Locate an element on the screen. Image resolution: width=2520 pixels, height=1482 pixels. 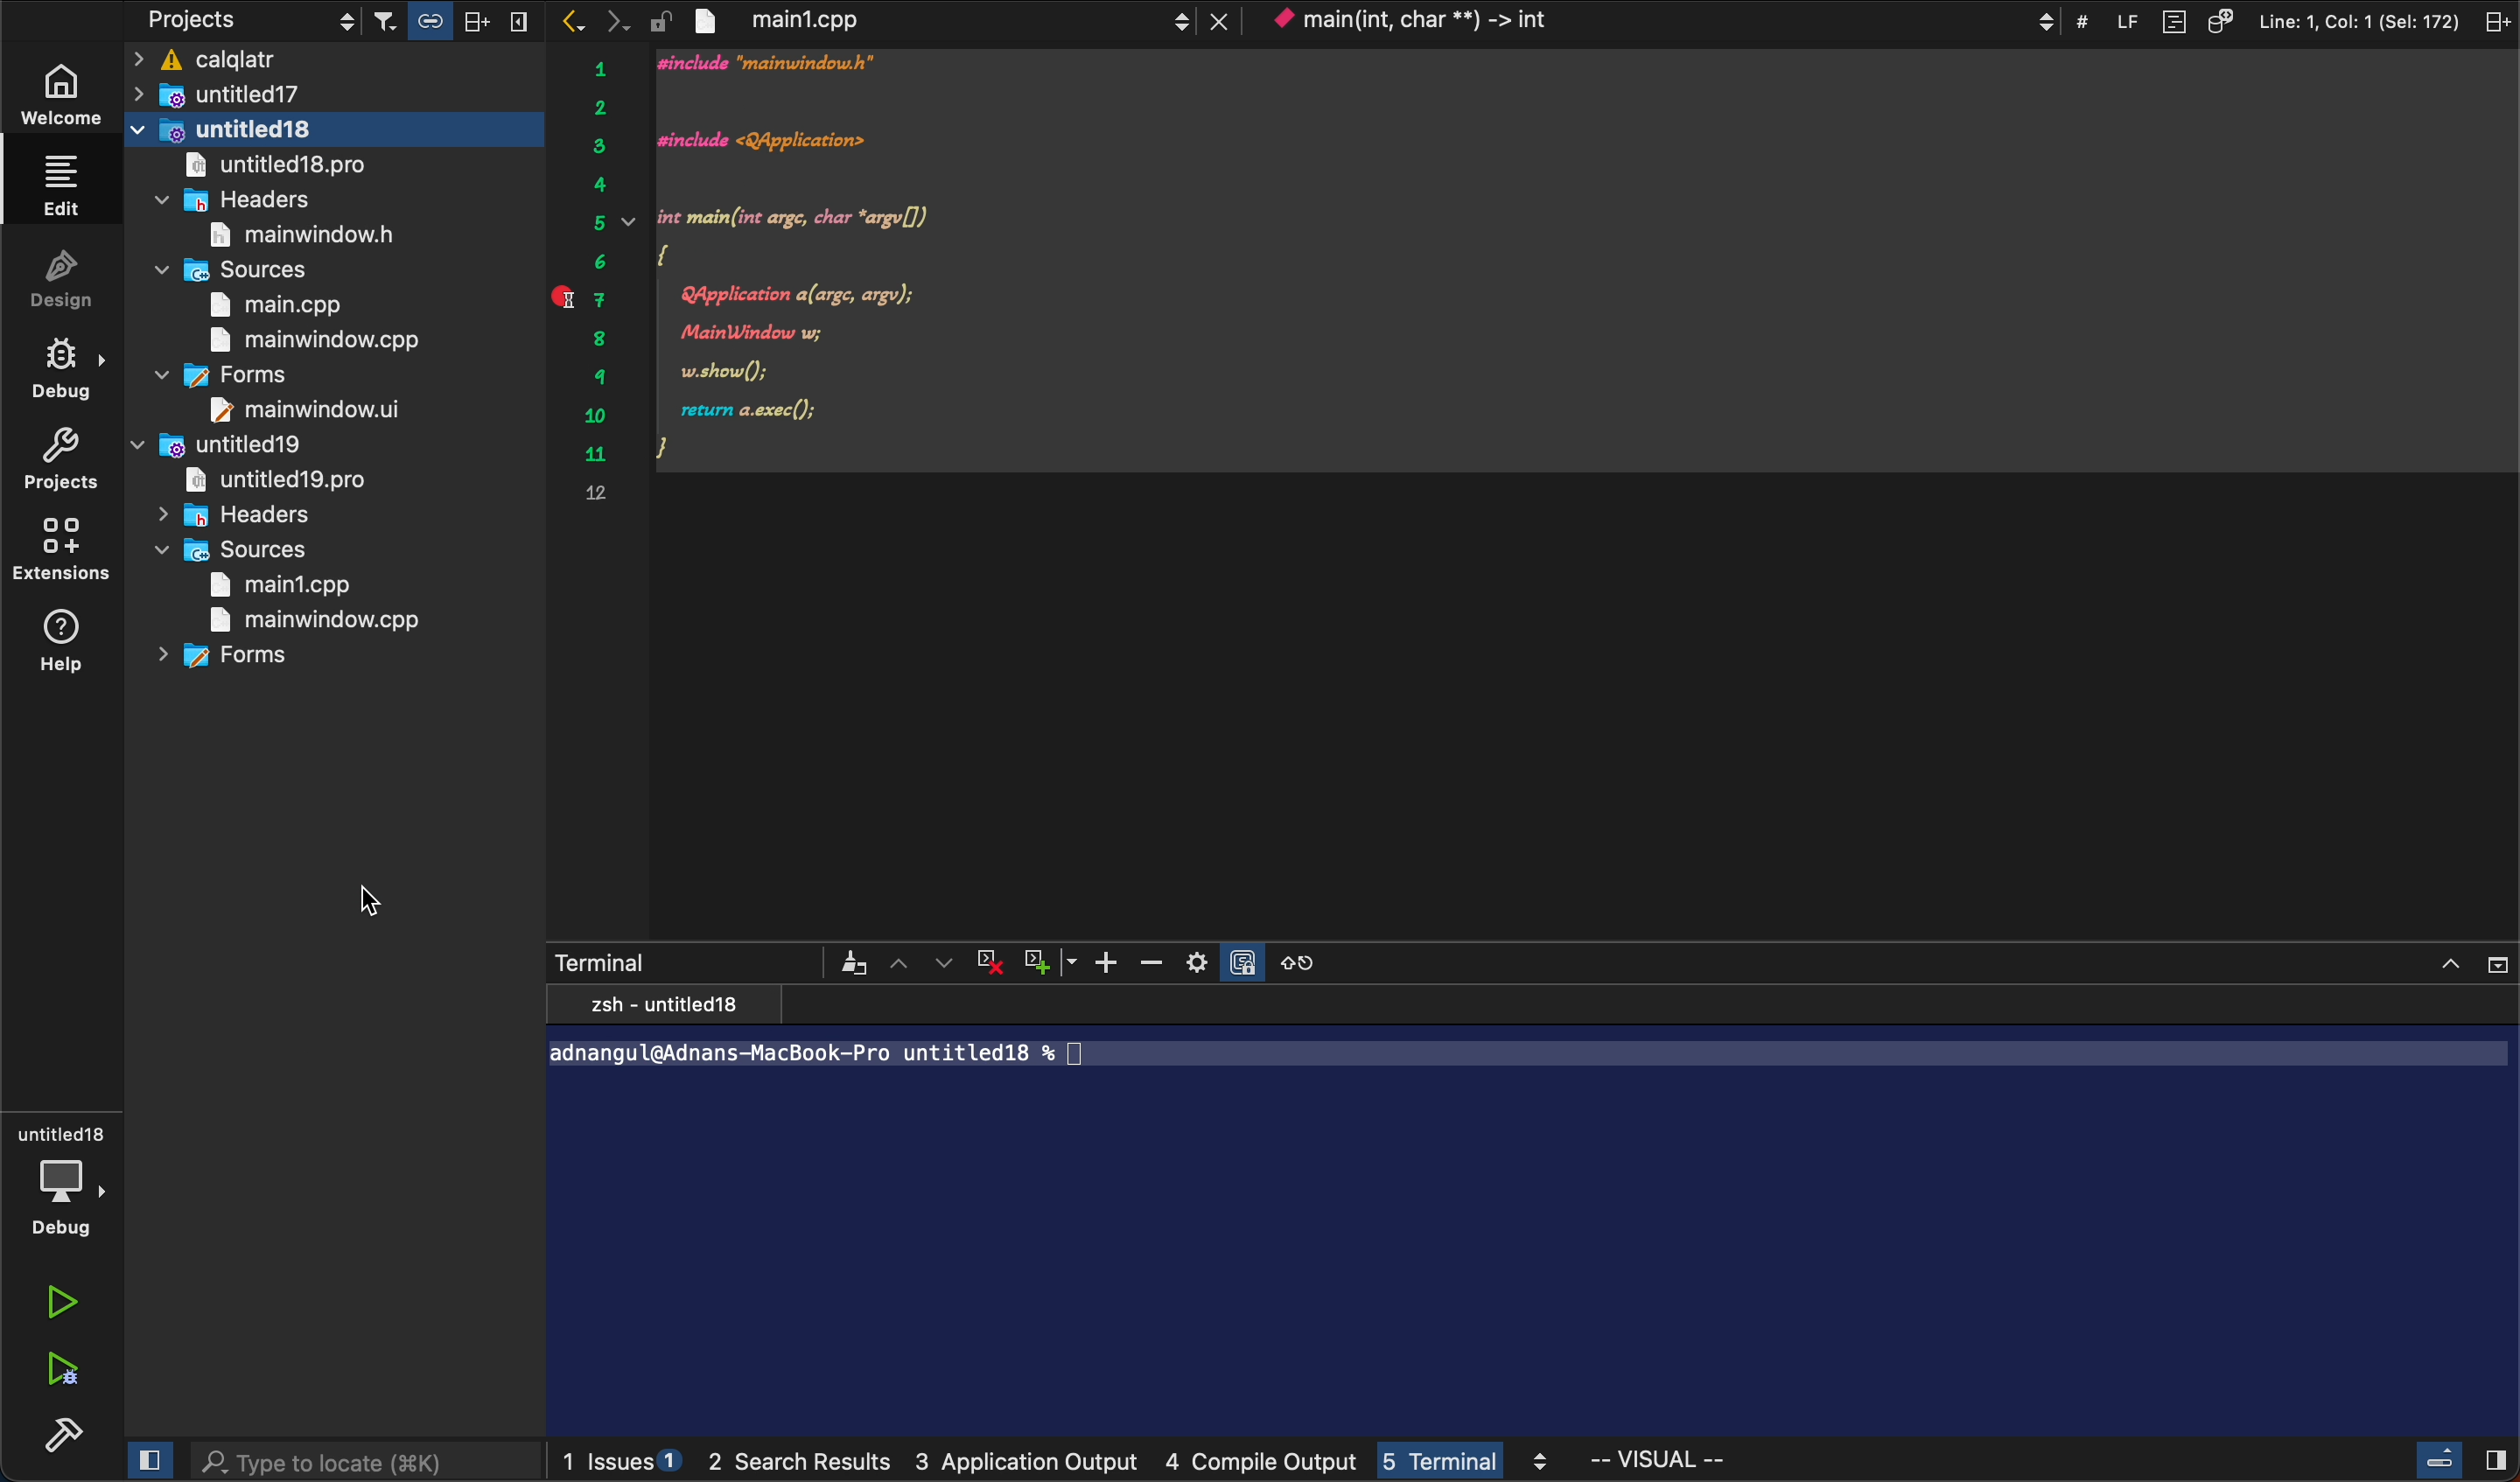
arrows is located at coordinates (925, 962).